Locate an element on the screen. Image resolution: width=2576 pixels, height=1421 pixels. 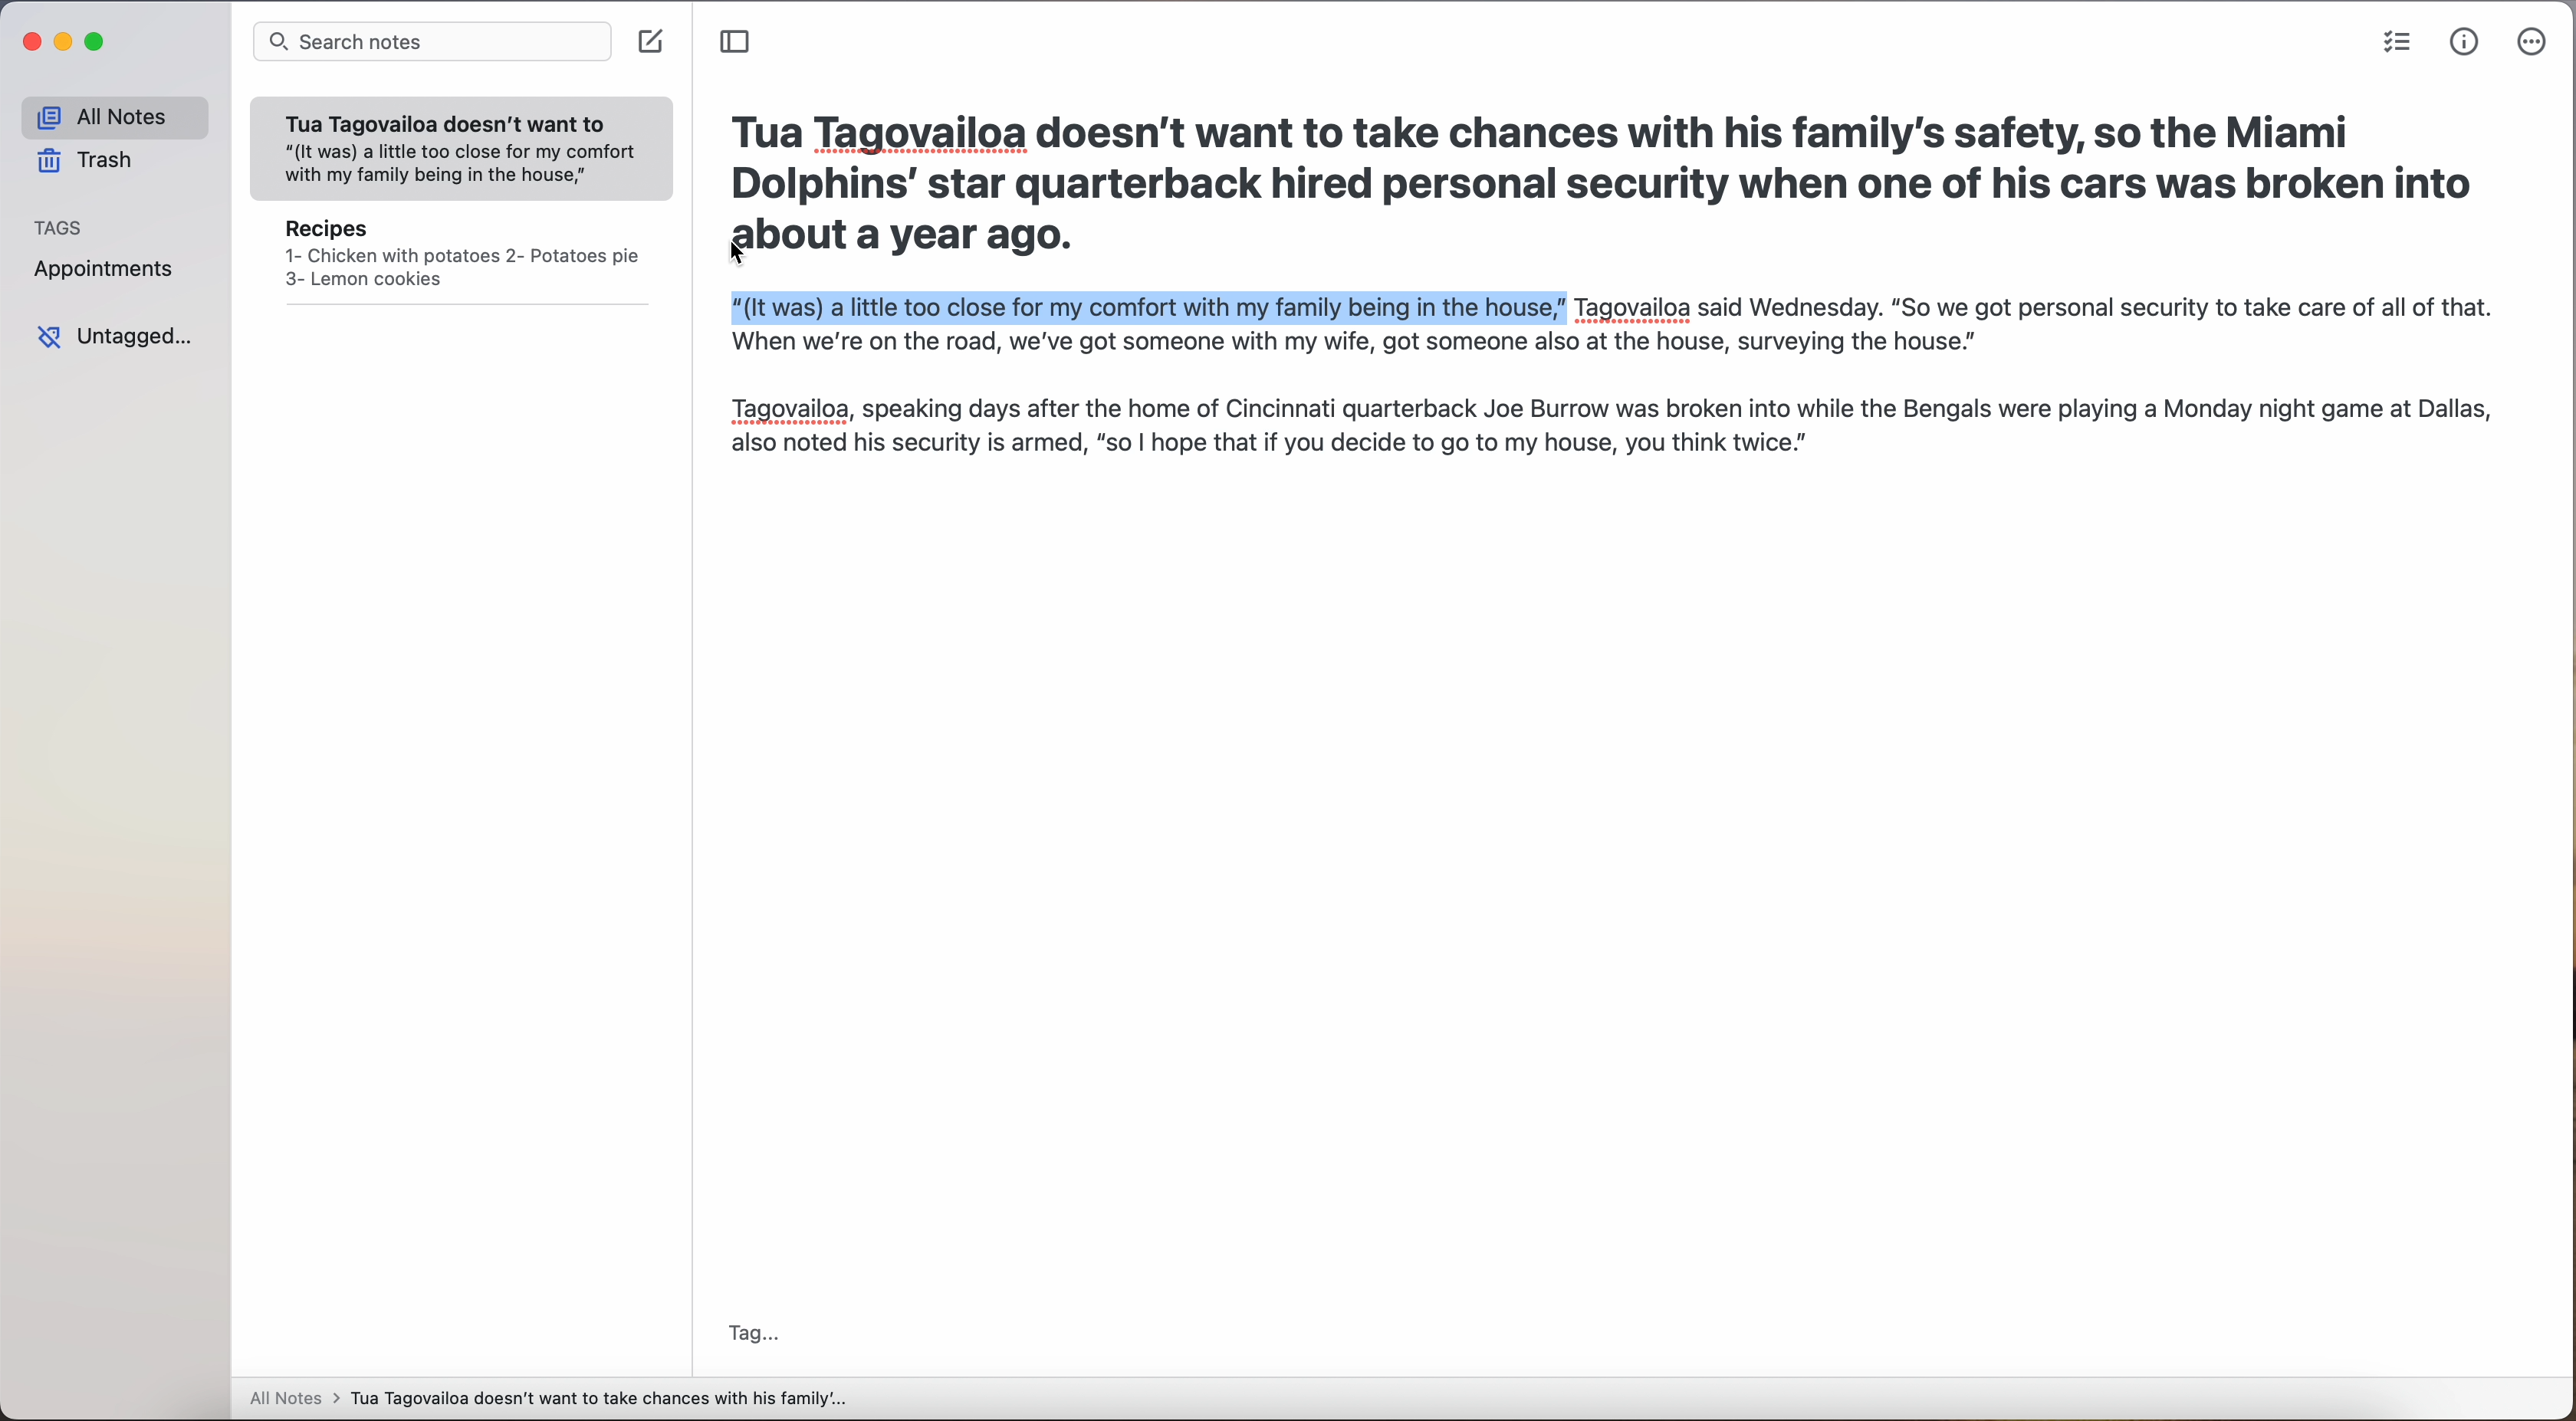
title: Tua Tagovailoa doesn't want to take chances with his family's safety is located at coordinates (1615, 160).